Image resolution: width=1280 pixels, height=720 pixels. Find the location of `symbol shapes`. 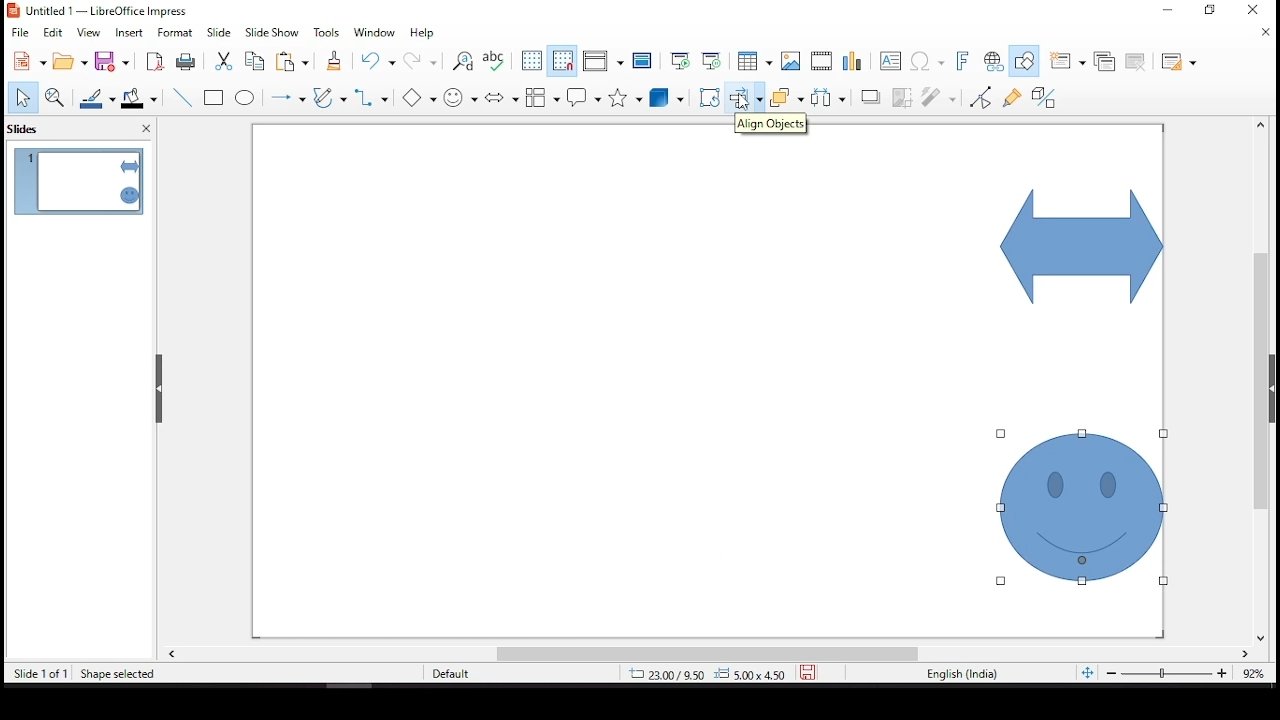

symbol shapes is located at coordinates (463, 96).